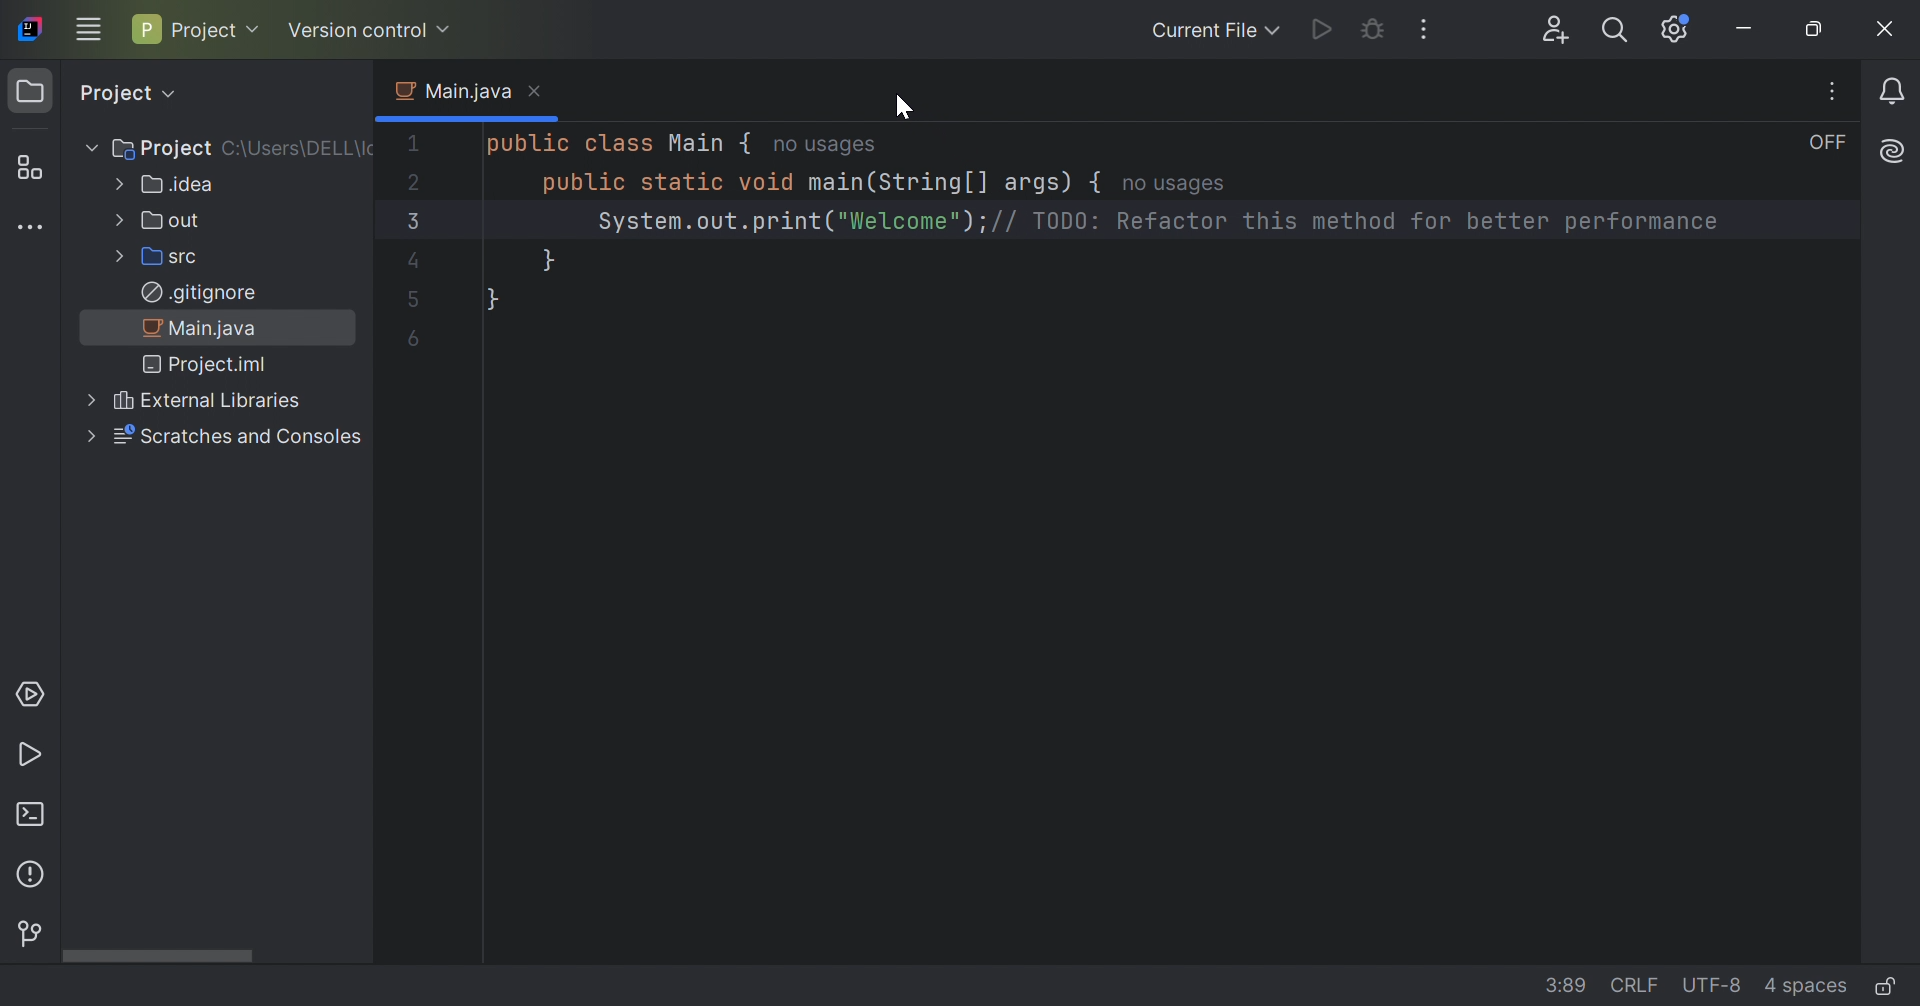  What do you see at coordinates (450, 91) in the screenshot?
I see `Main.java` at bounding box center [450, 91].